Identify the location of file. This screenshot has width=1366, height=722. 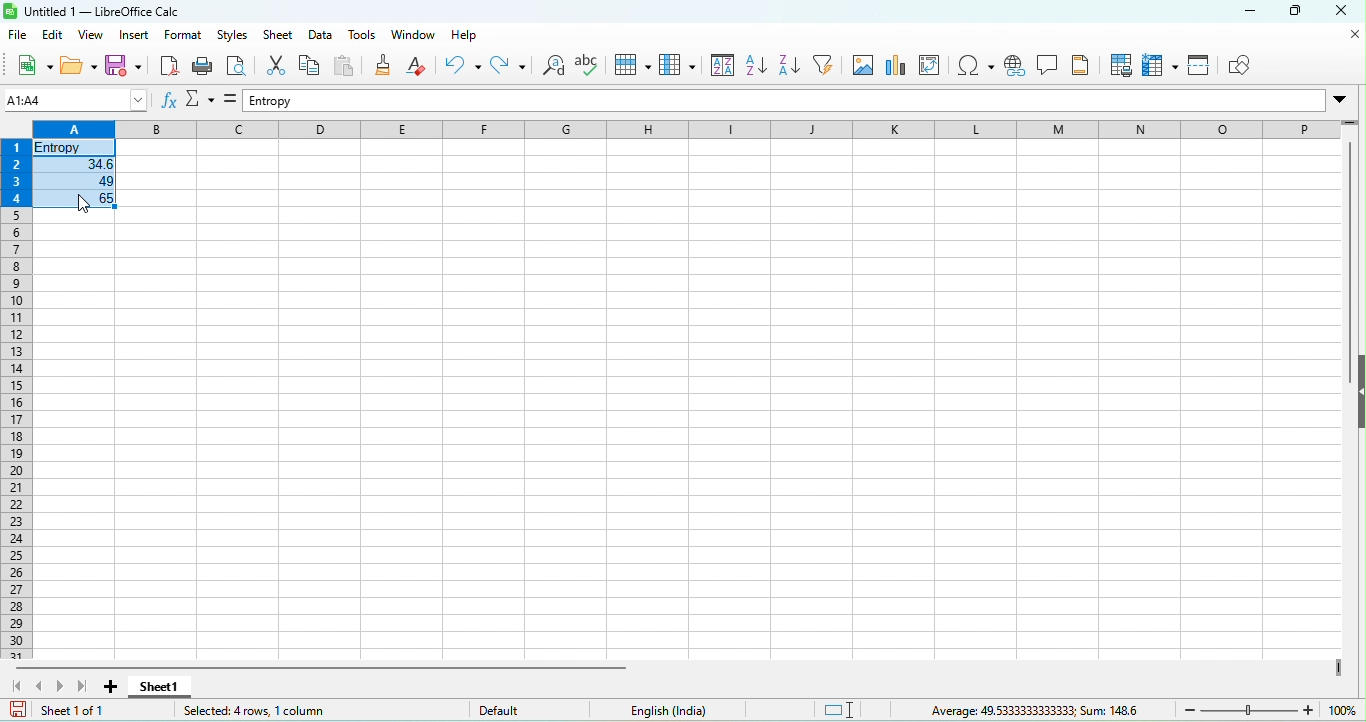
(16, 37).